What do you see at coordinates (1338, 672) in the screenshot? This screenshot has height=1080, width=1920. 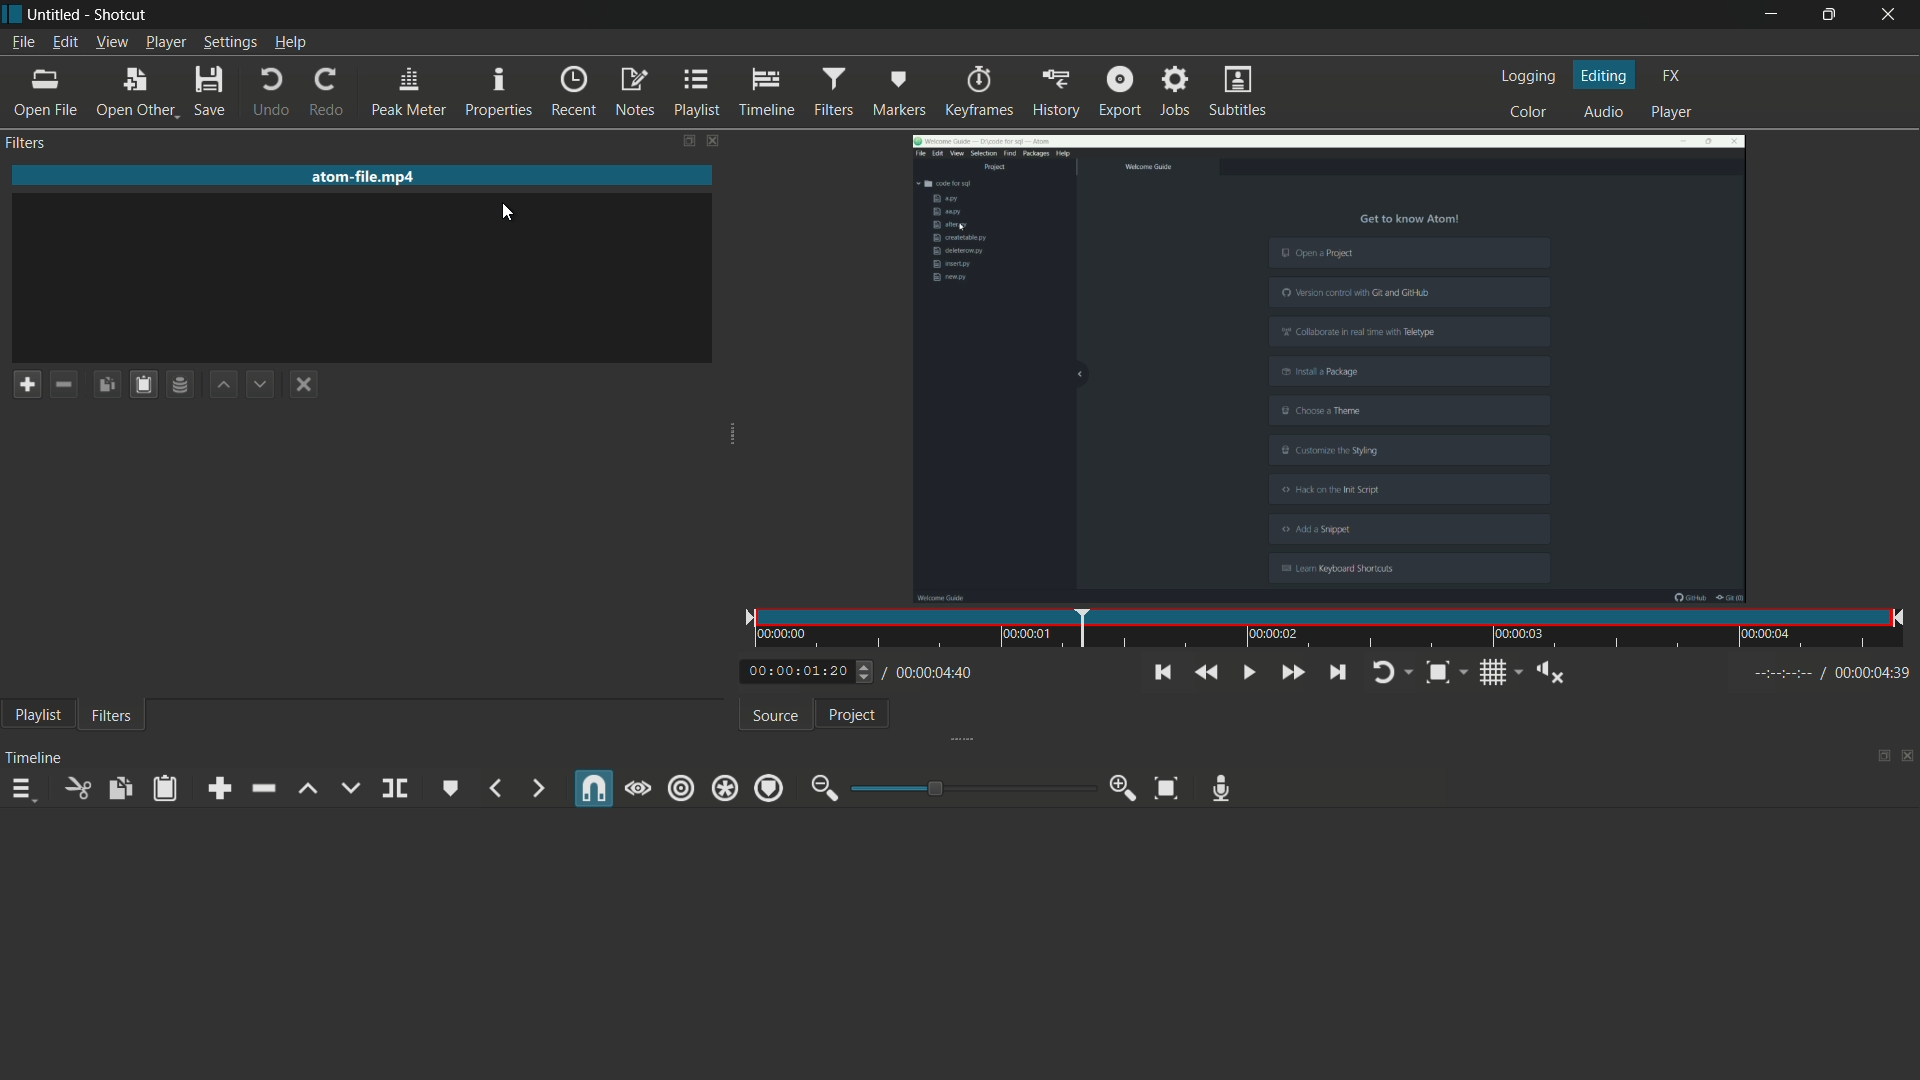 I see `skip to the next point` at bounding box center [1338, 672].